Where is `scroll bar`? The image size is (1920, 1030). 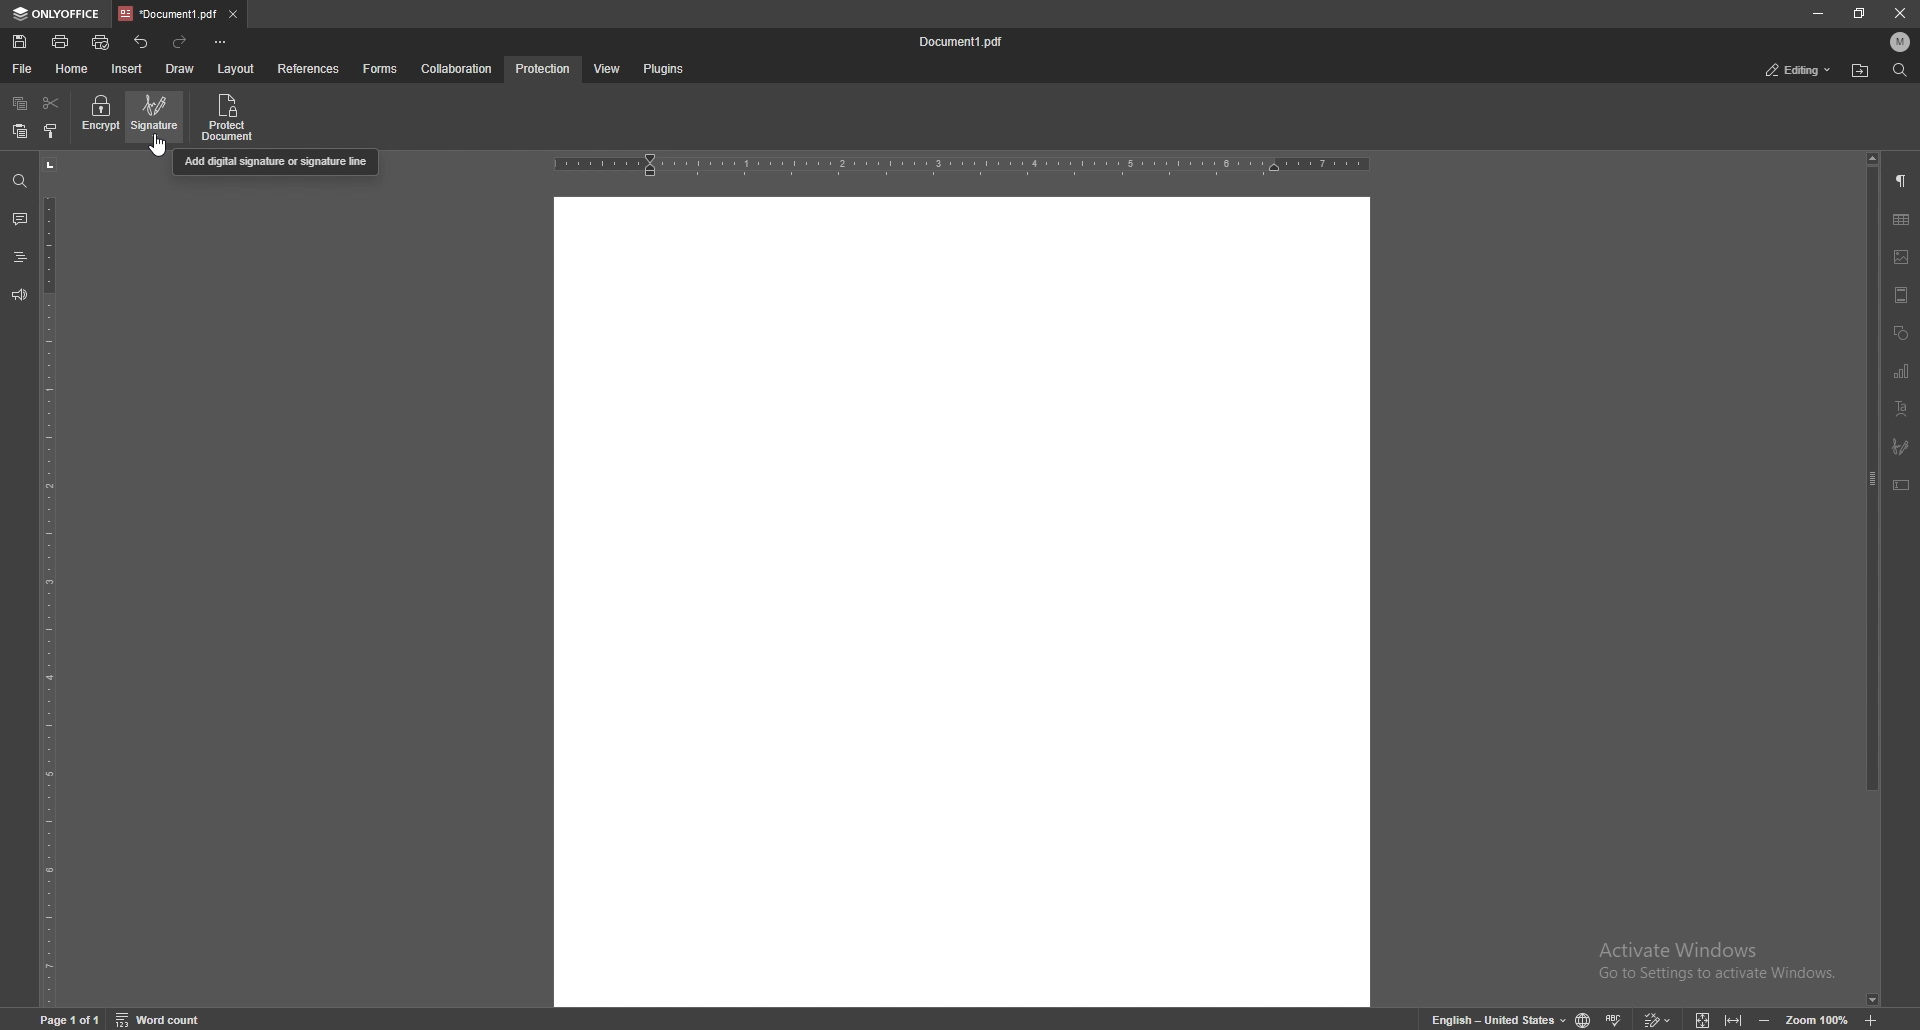 scroll bar is located at coordinates (1873, 580).